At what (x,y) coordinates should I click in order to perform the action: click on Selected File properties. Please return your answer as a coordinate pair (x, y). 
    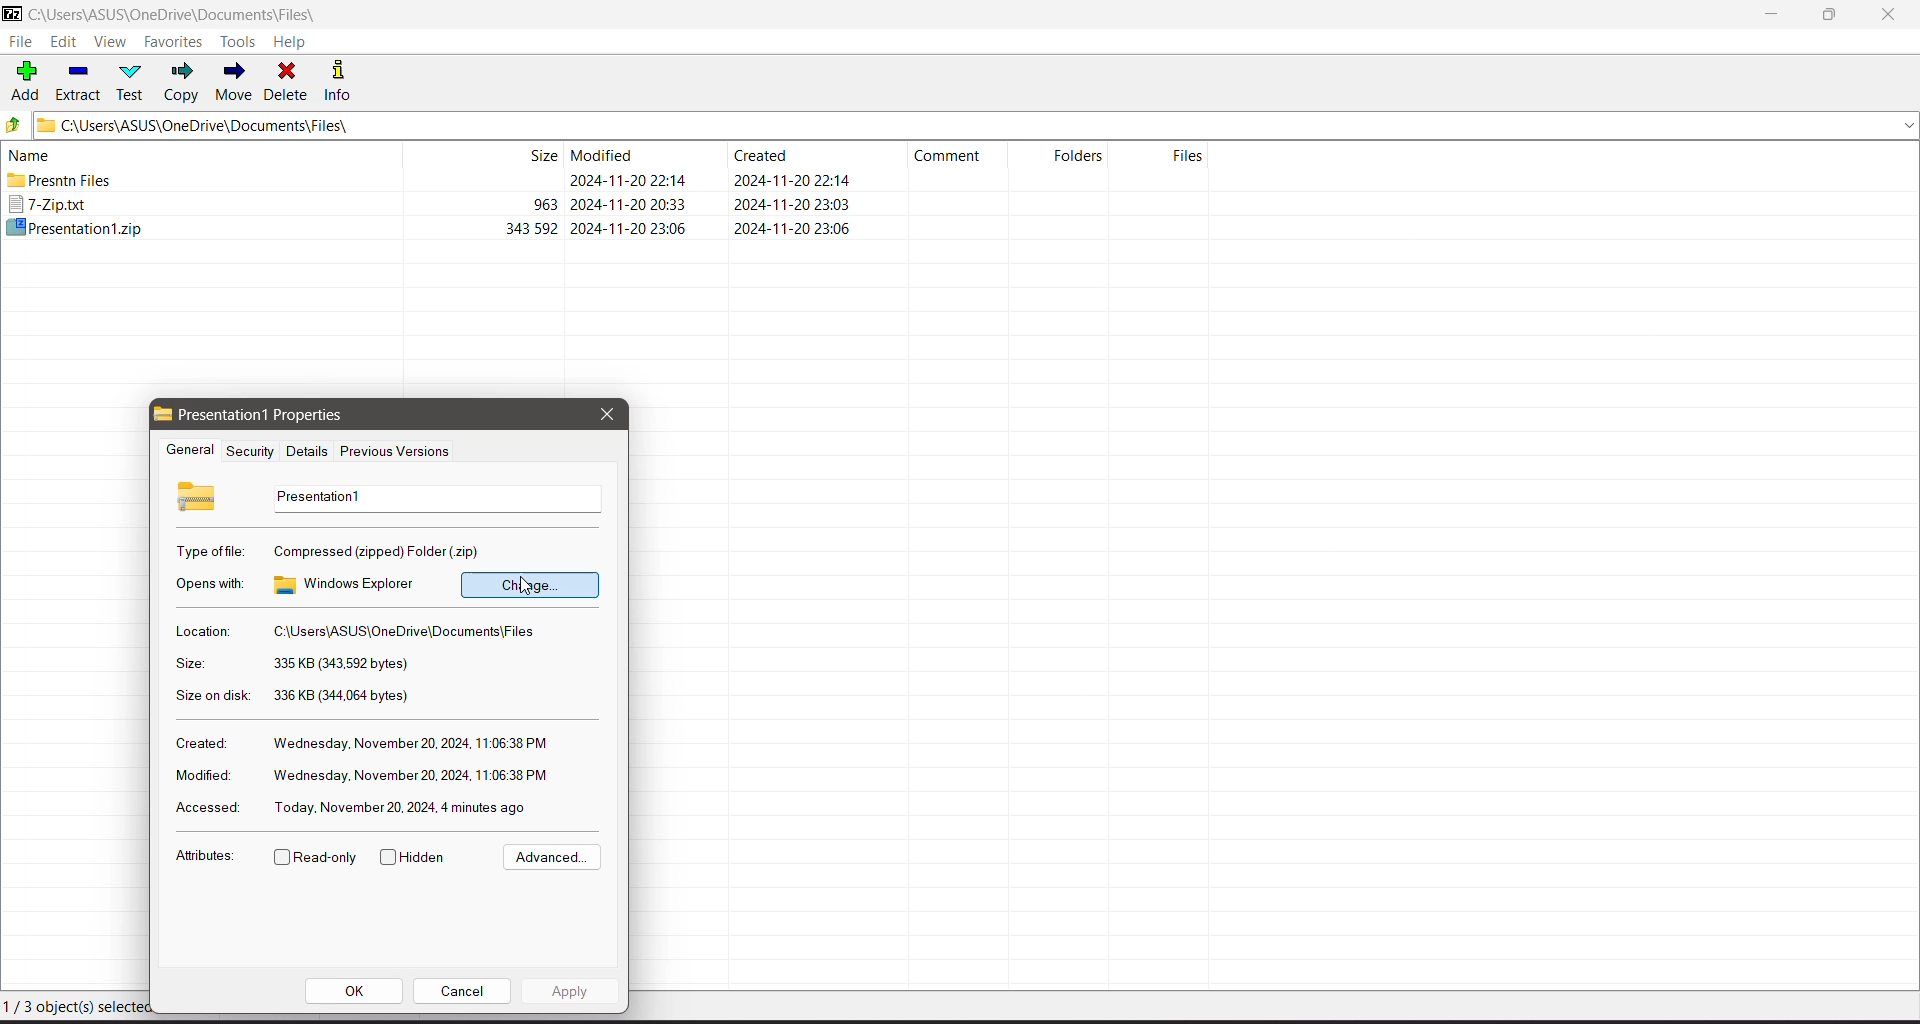
    Looking at the image, I should click on (278, 415).